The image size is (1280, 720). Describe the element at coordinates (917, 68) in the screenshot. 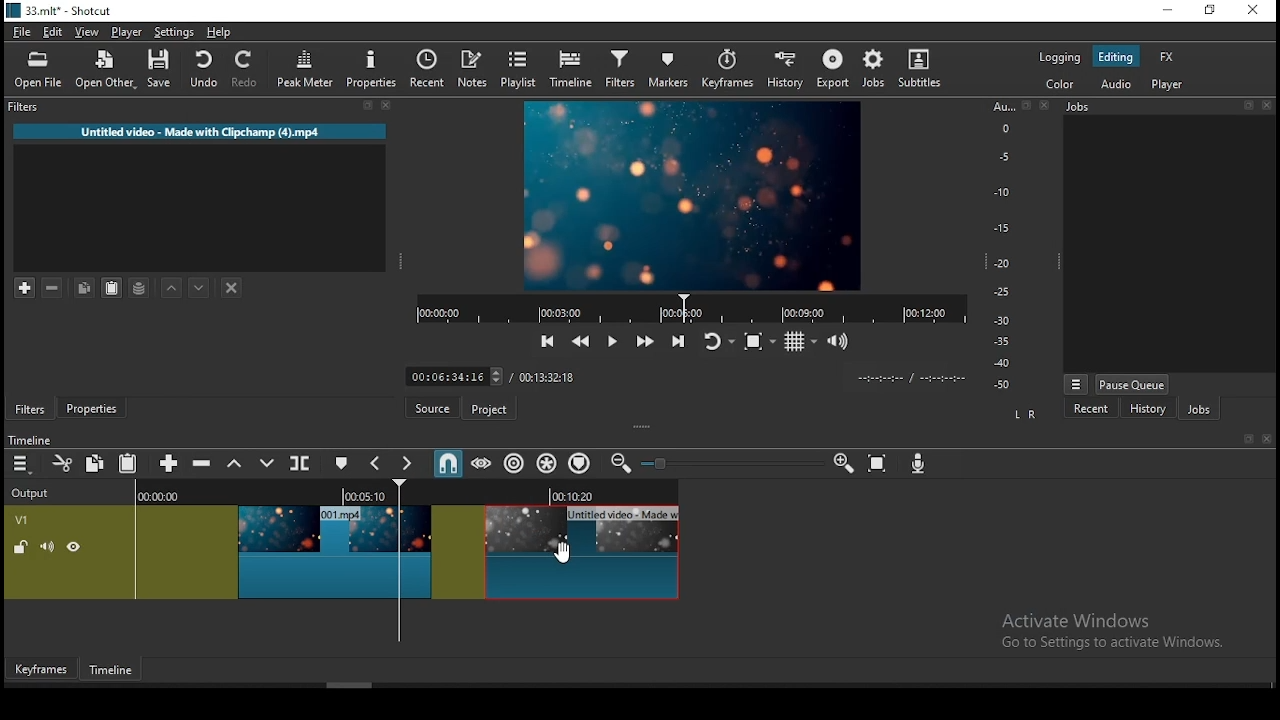

I see `subtitle` at that location.